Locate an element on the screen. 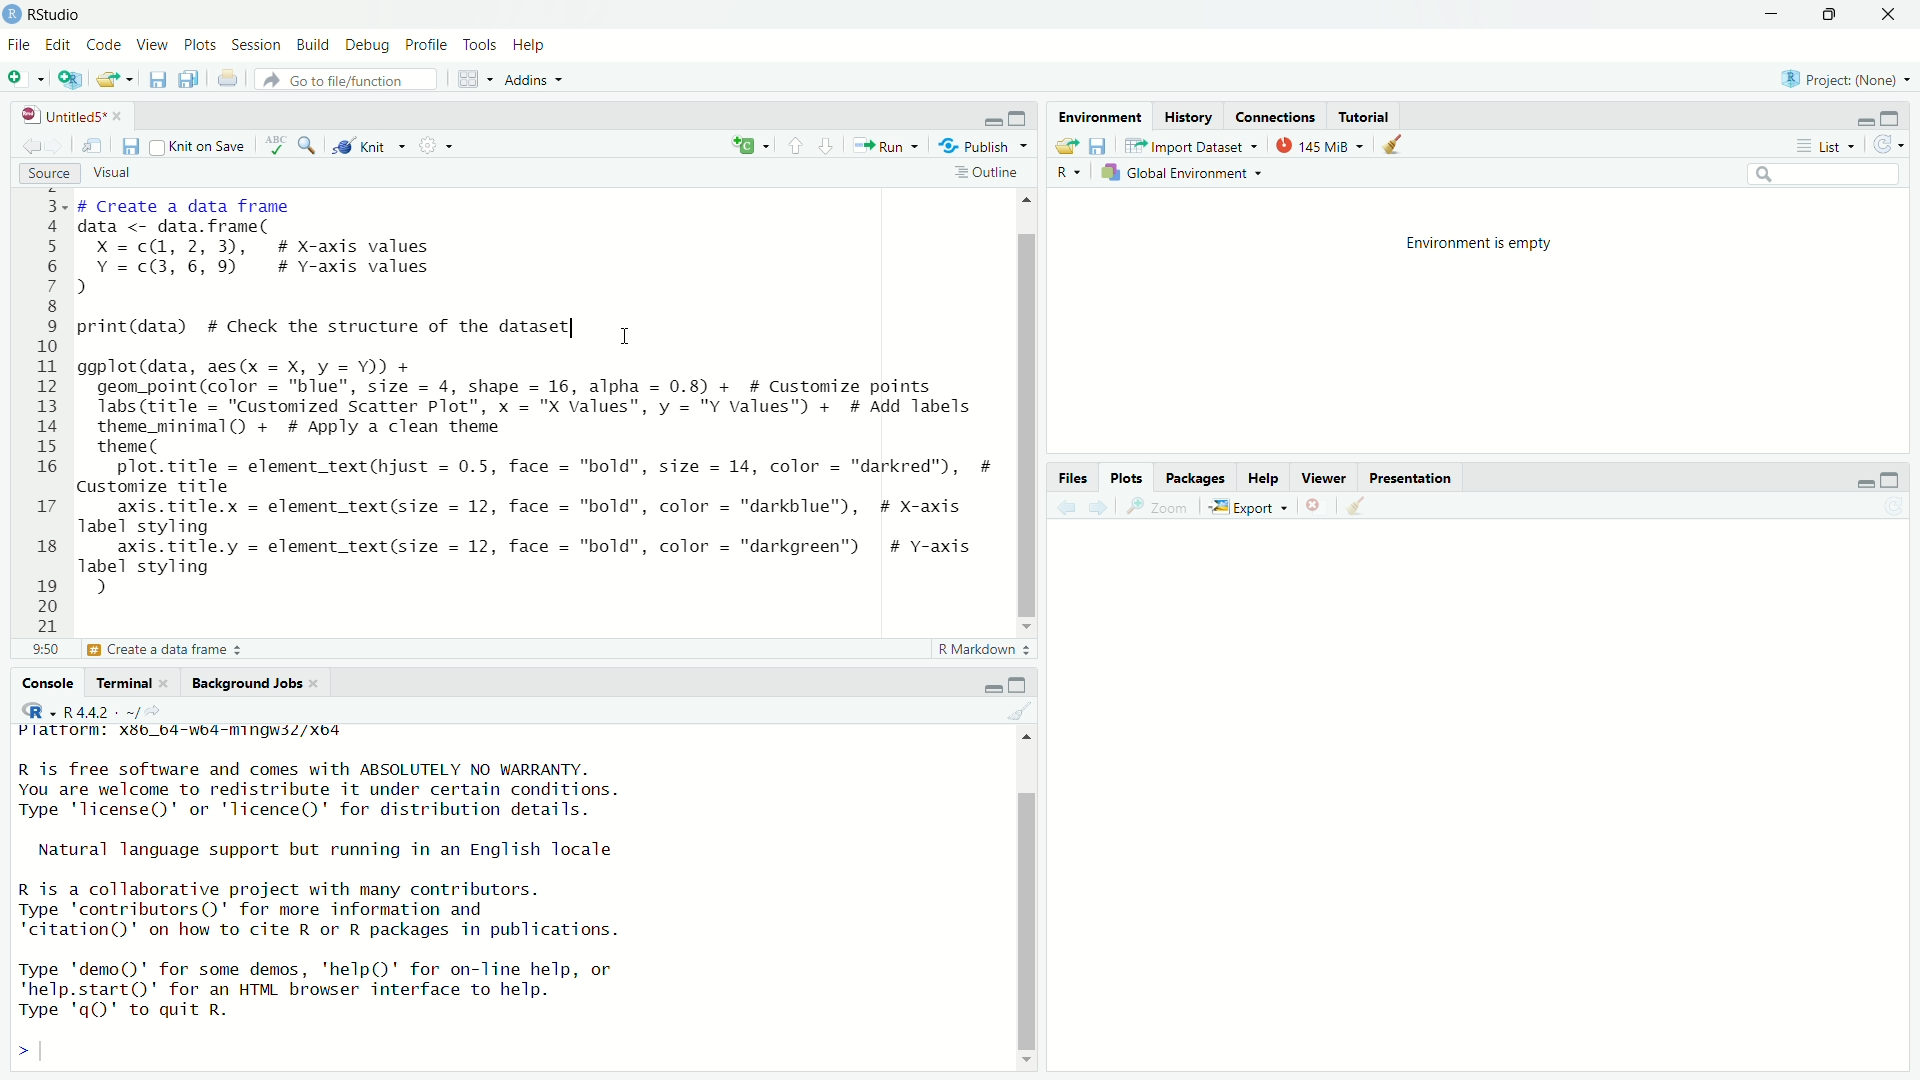 This screenshot has height=1080, width=1920. Connections is located at coordinates (1276, 119).